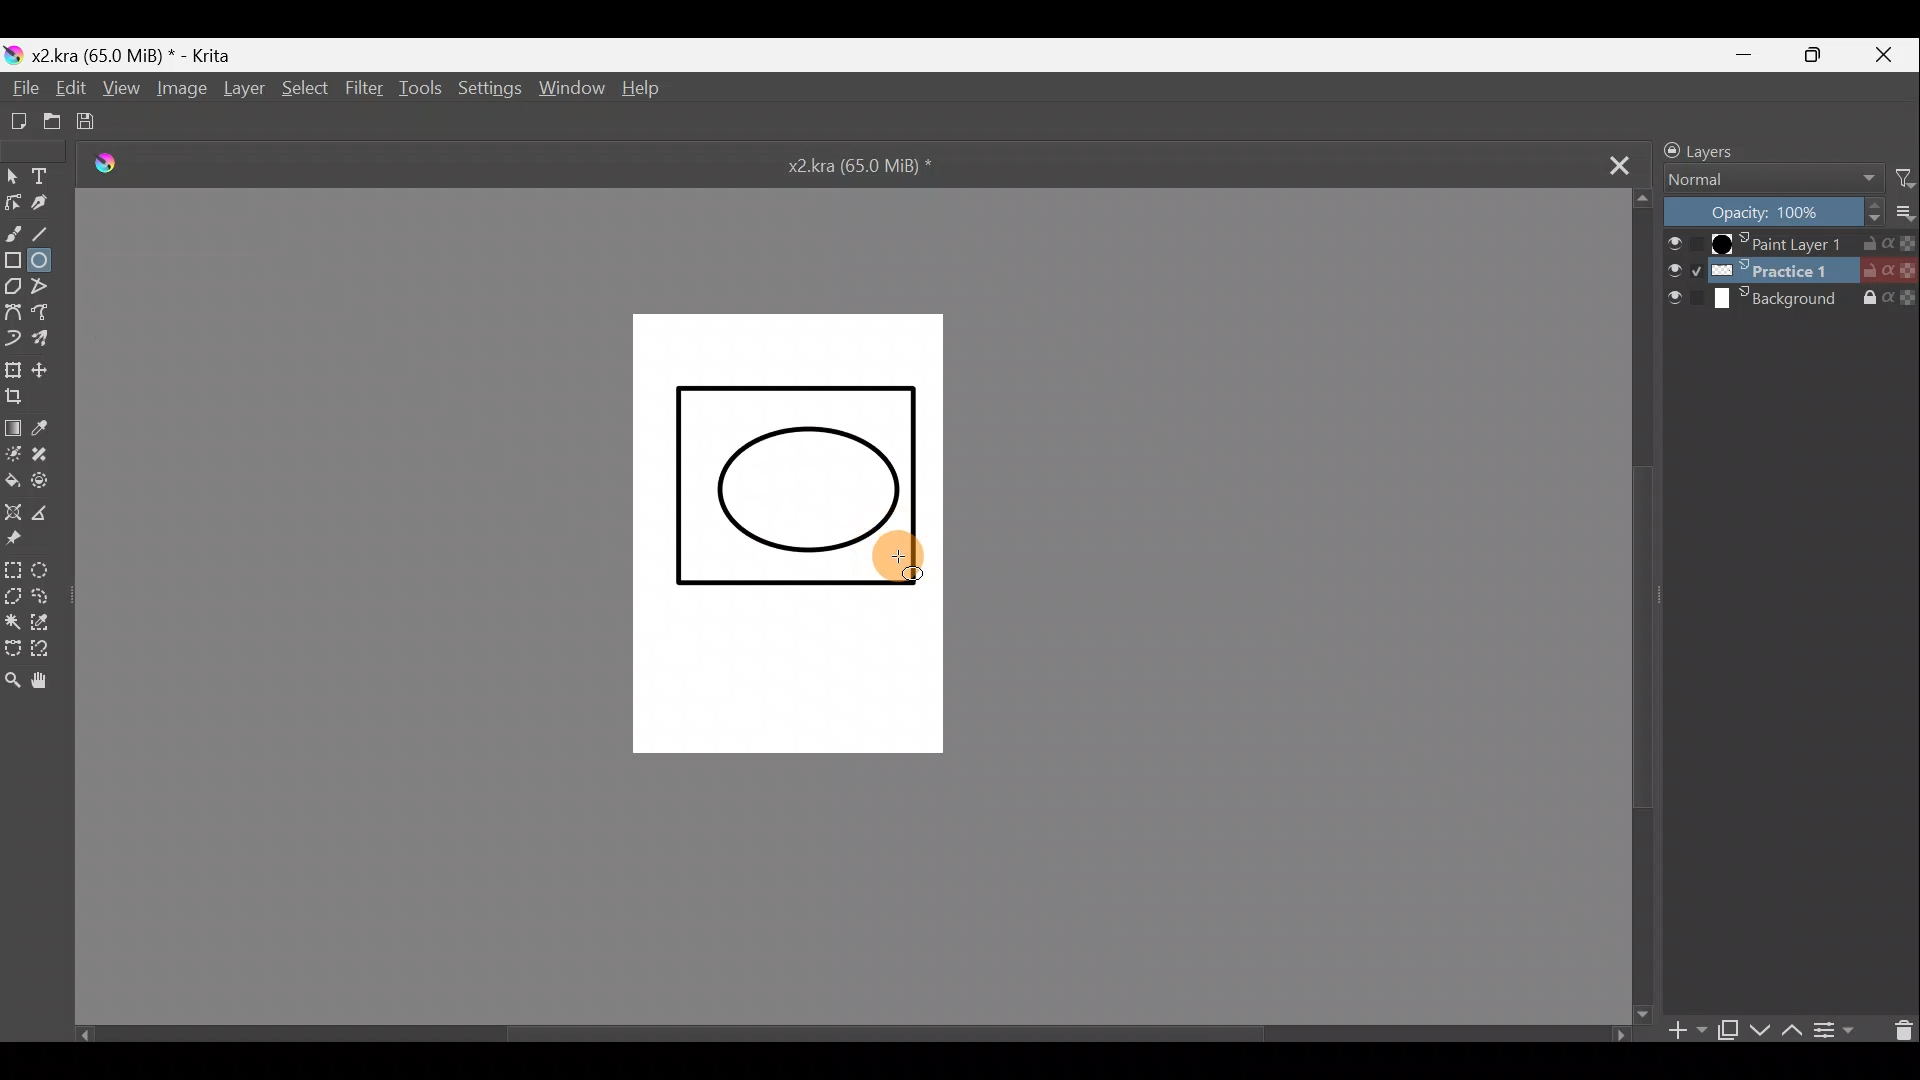 This screenshot has width=1920, height=1080. What do you see at coordinates (1795, 305) in the screenshot?
I see `Background` at bounding box center [1795, 305].